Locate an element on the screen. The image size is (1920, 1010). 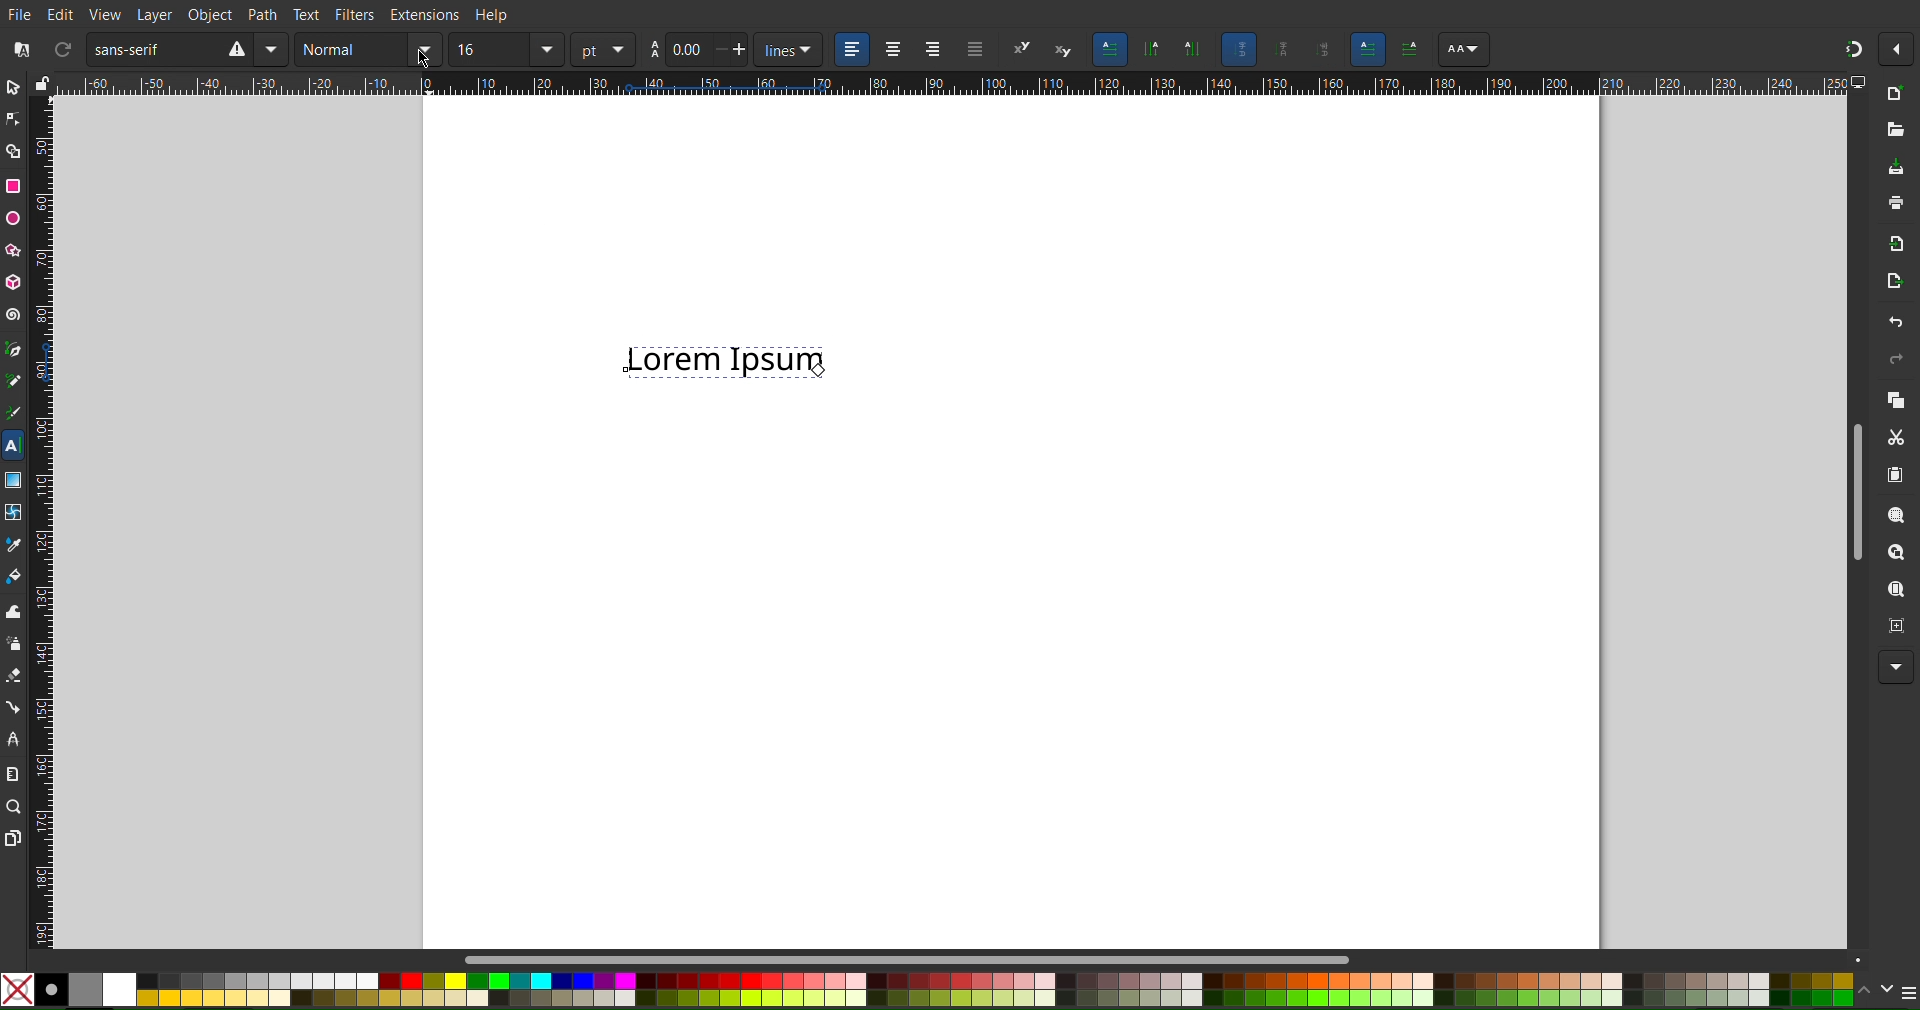
Help is located at coordinates (492, 14).